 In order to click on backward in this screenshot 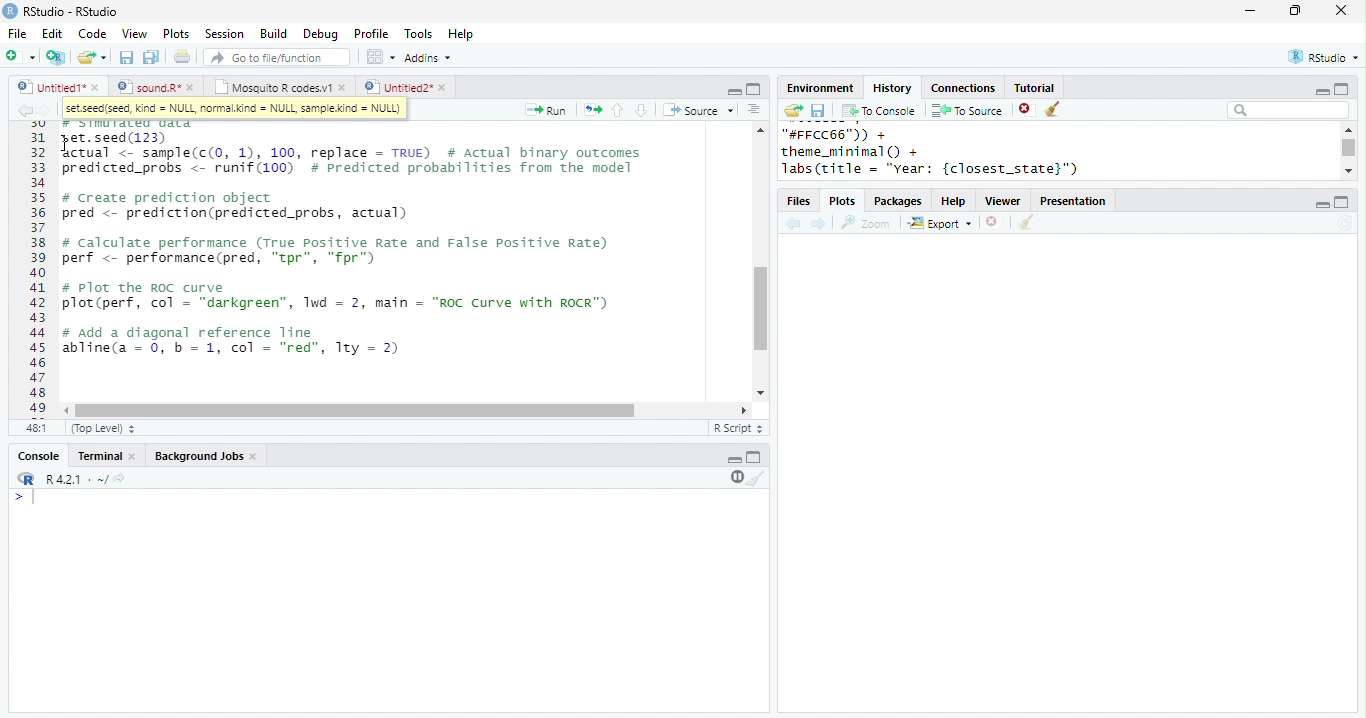, I will do `click(24, 110)`.